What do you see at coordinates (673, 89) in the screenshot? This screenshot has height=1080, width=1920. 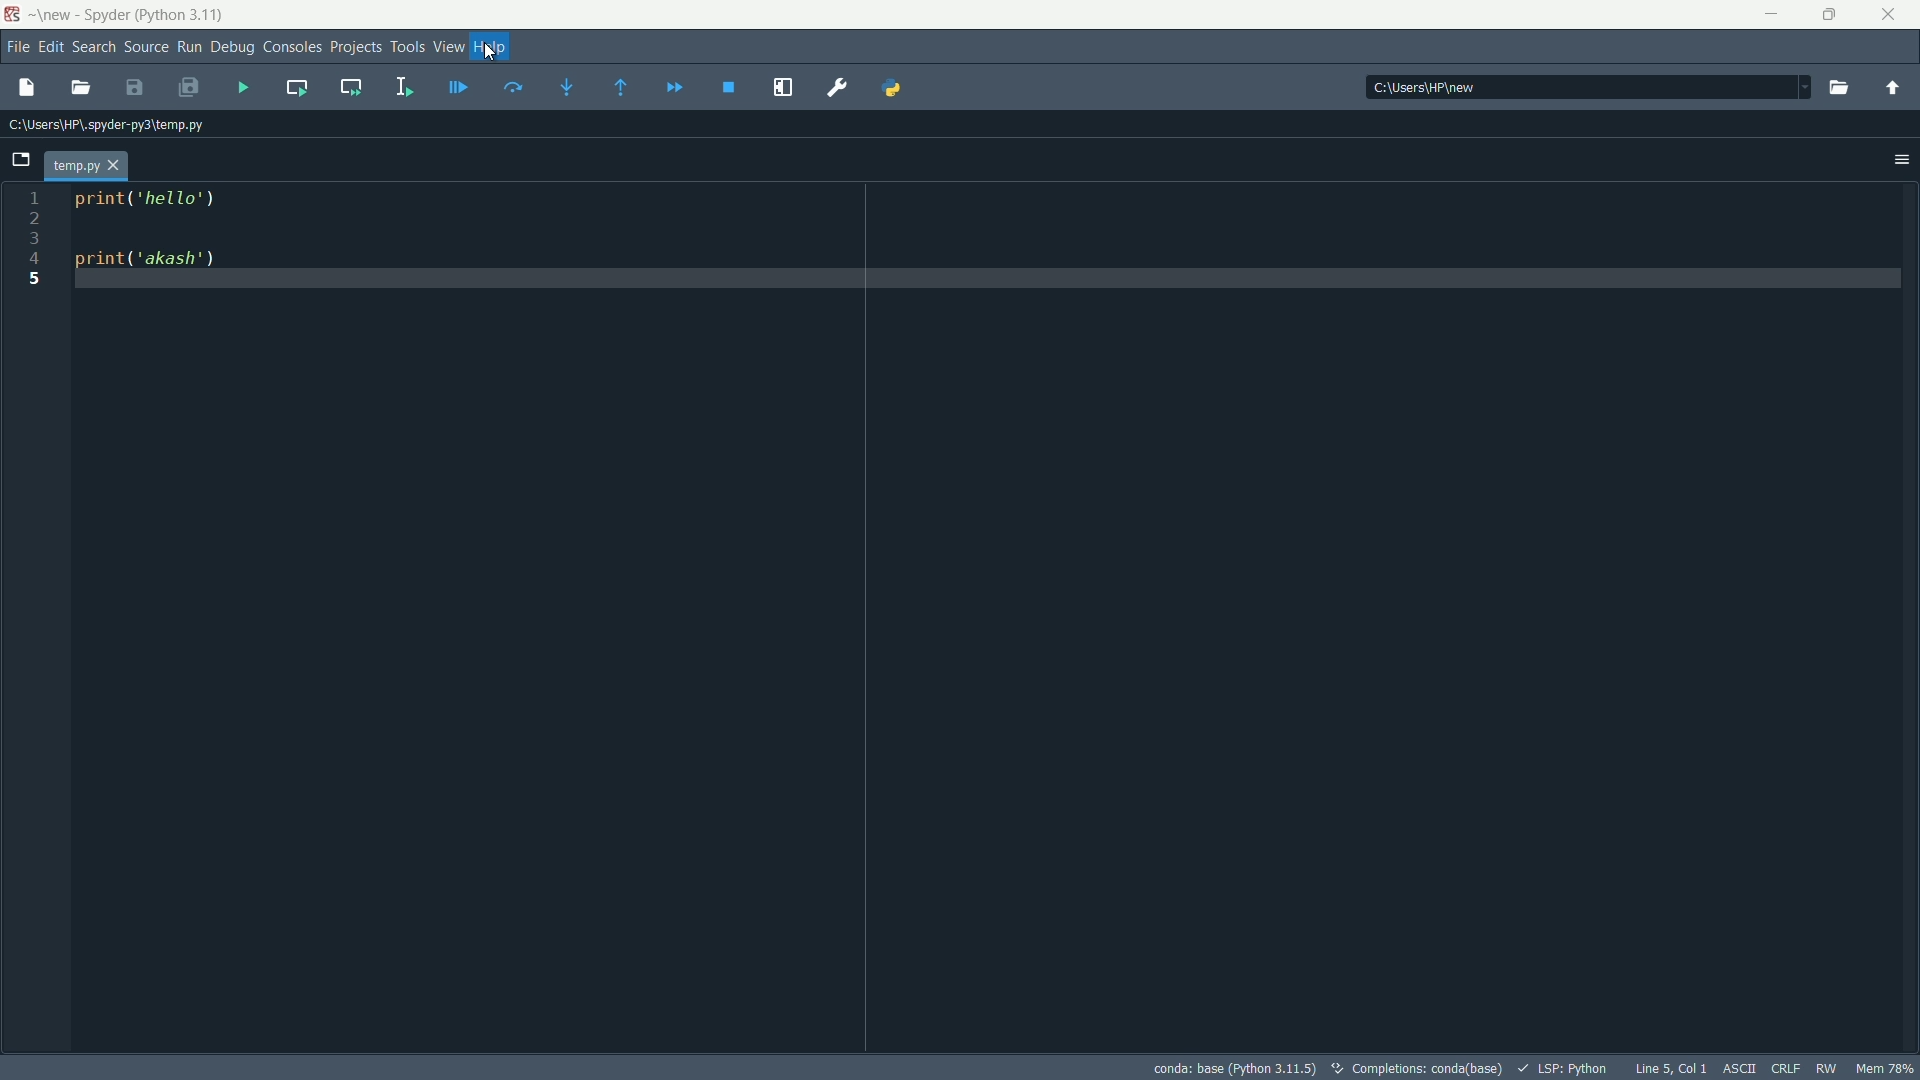 I see `continue execution until next breakpoint` at bounding box center [673, 89].